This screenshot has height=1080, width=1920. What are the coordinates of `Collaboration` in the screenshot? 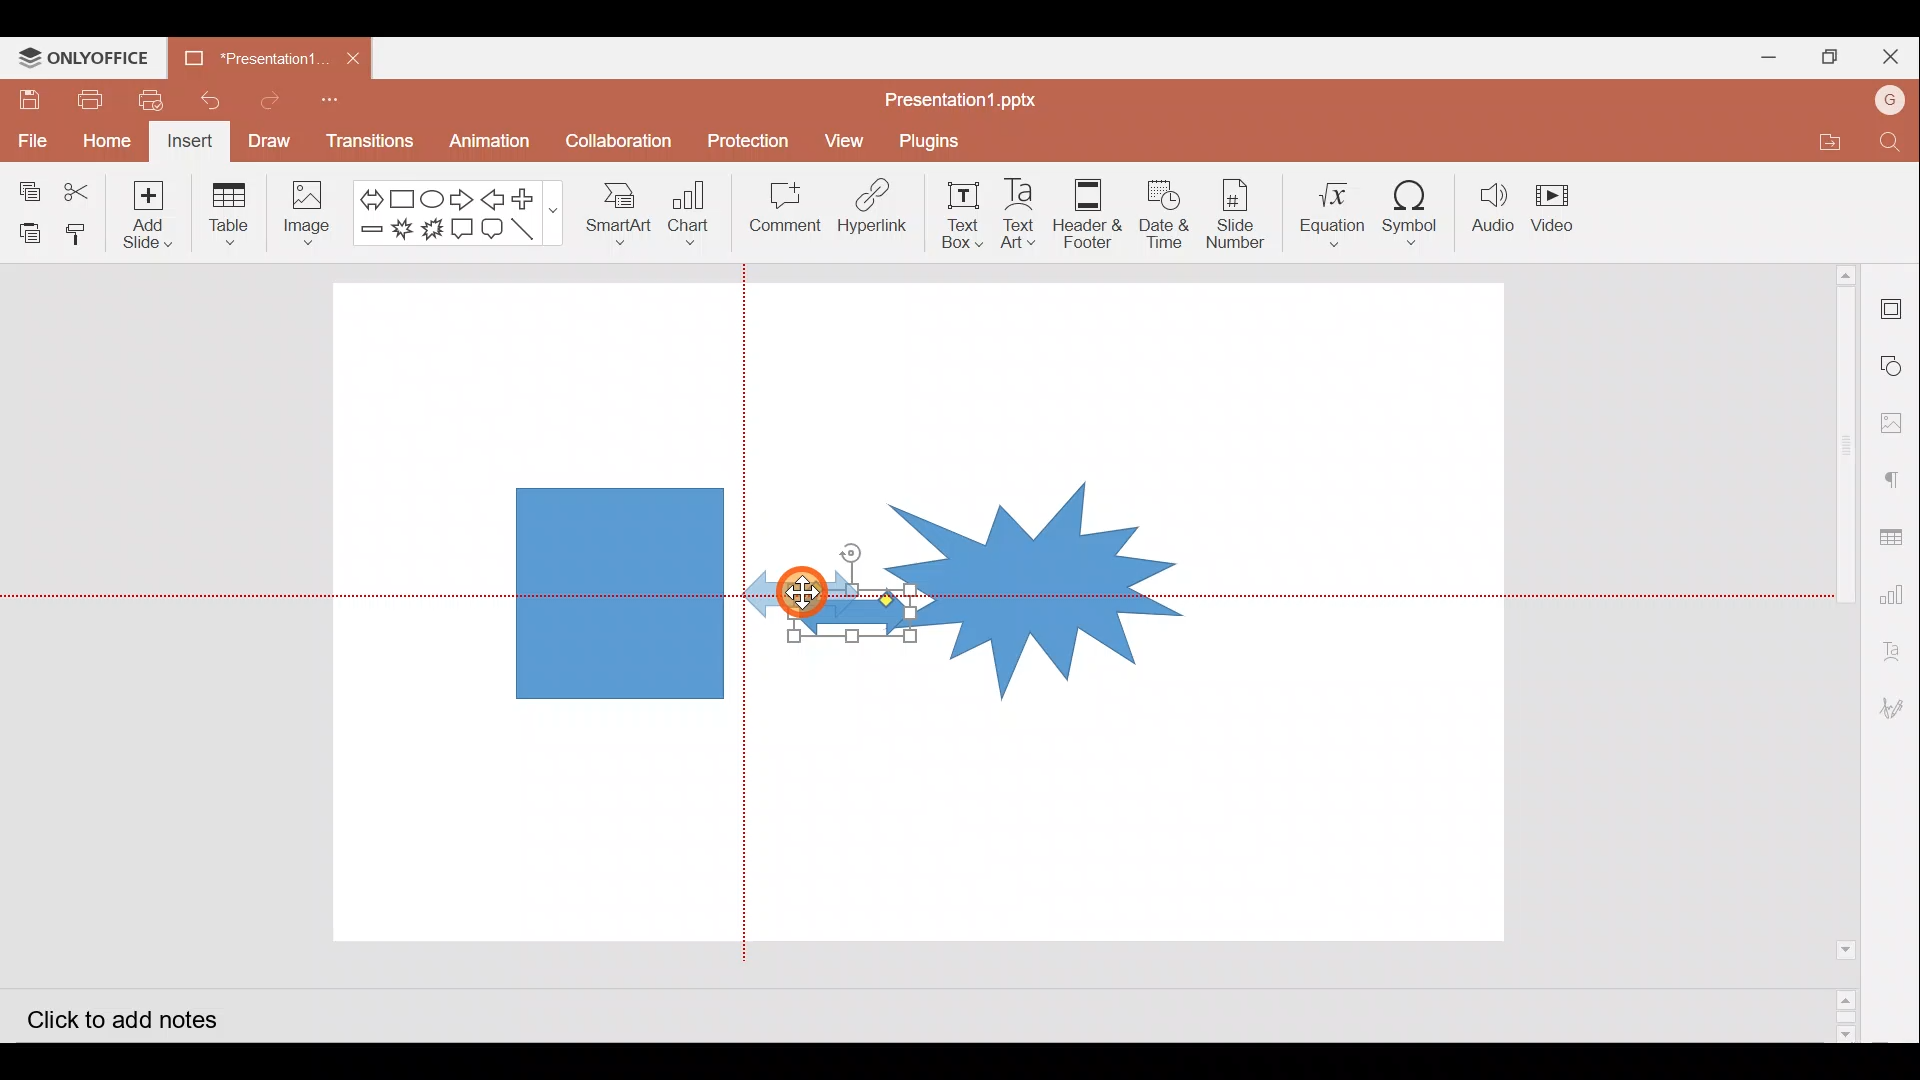 It's located at (619, 134).